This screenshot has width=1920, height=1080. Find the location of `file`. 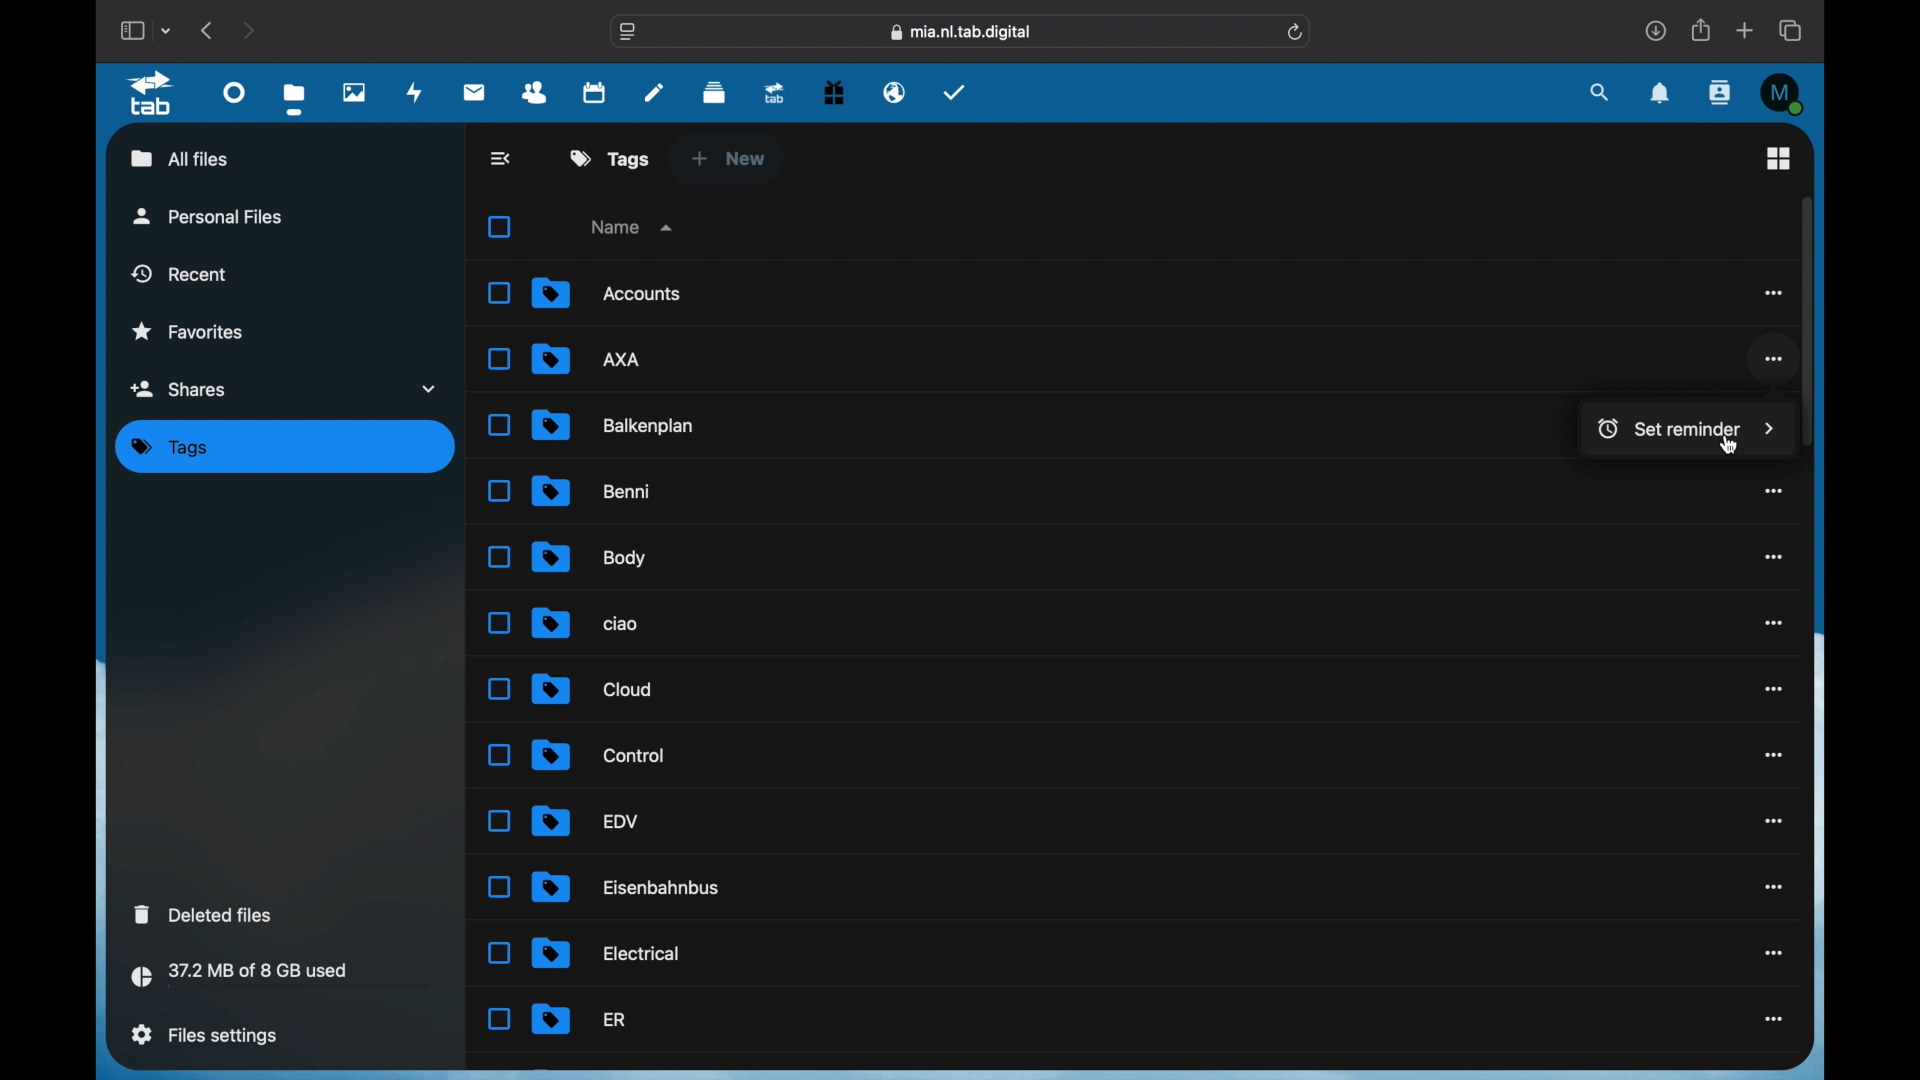

file is located at coordinates (629, 887).